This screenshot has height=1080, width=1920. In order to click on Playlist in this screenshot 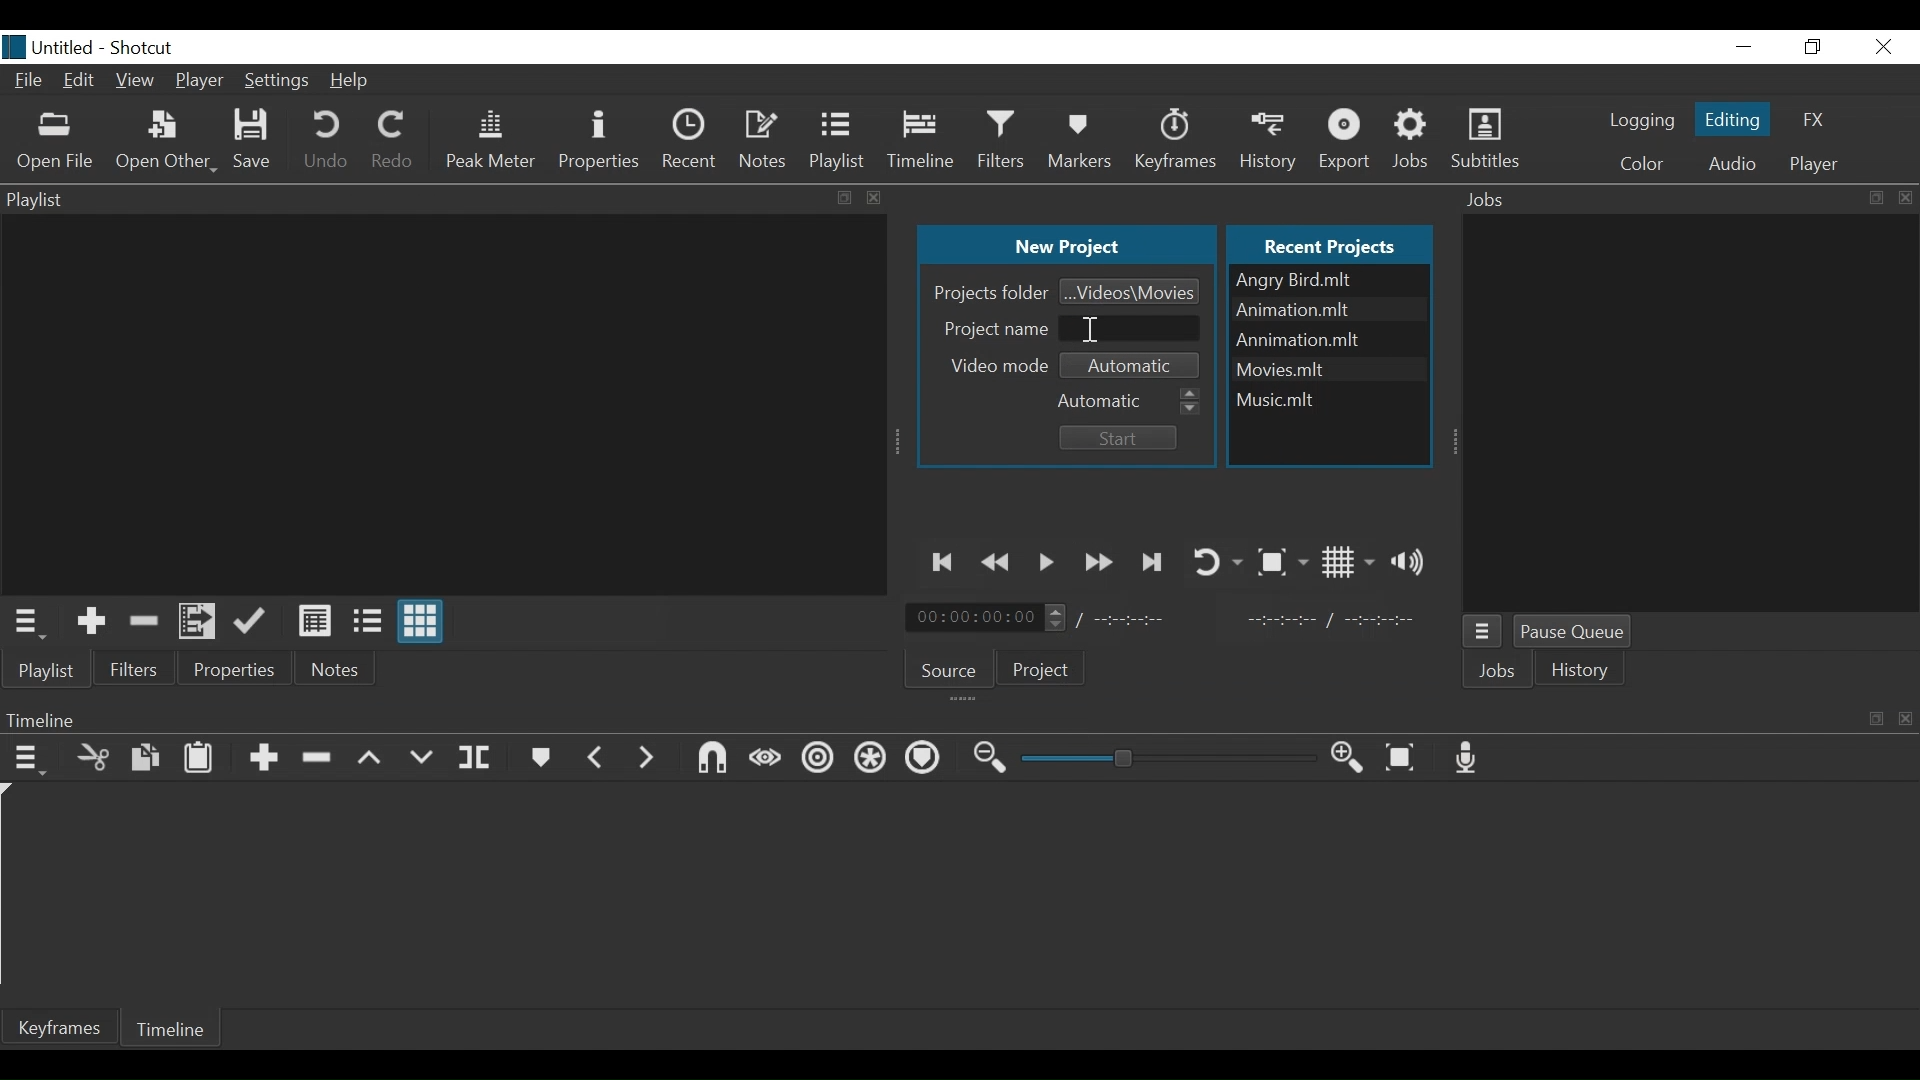, I will do `click(839, 140)`.